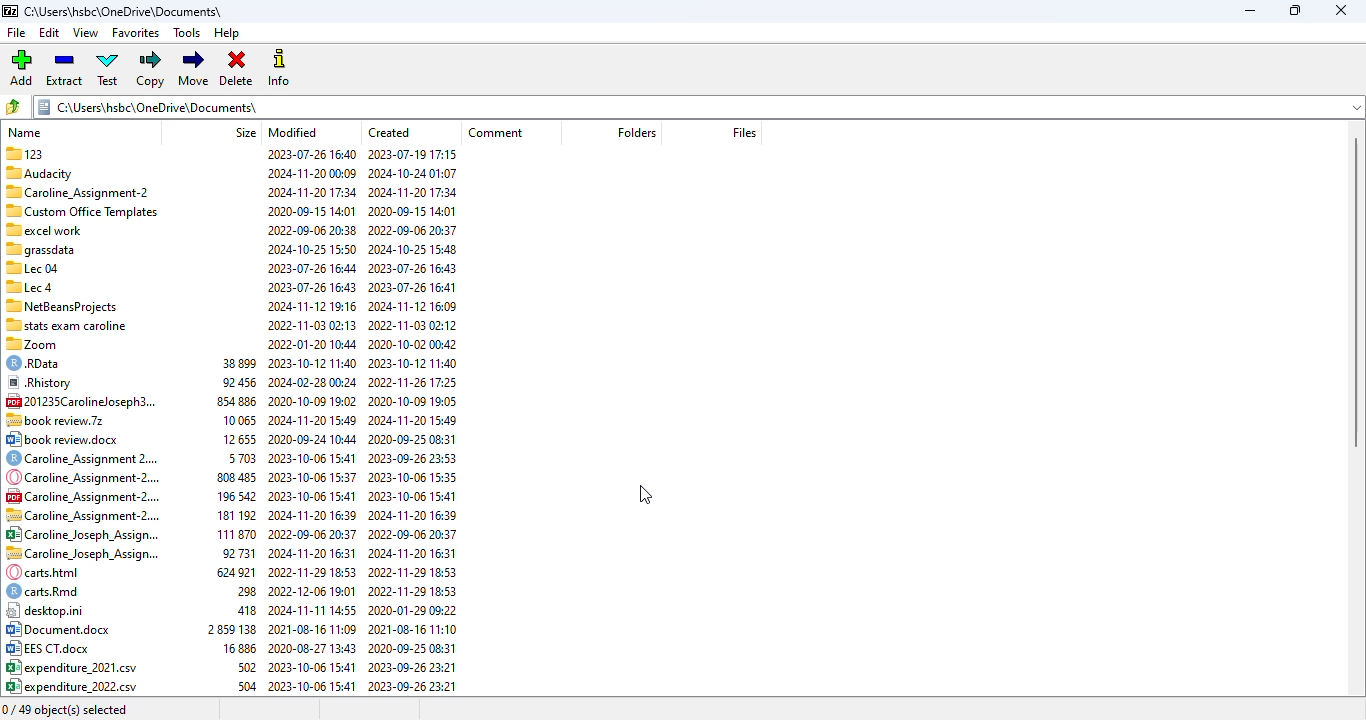  What do you see at coordinates (744, 133) in the screenshot?
I see `files` at bounding box center [744, 133].